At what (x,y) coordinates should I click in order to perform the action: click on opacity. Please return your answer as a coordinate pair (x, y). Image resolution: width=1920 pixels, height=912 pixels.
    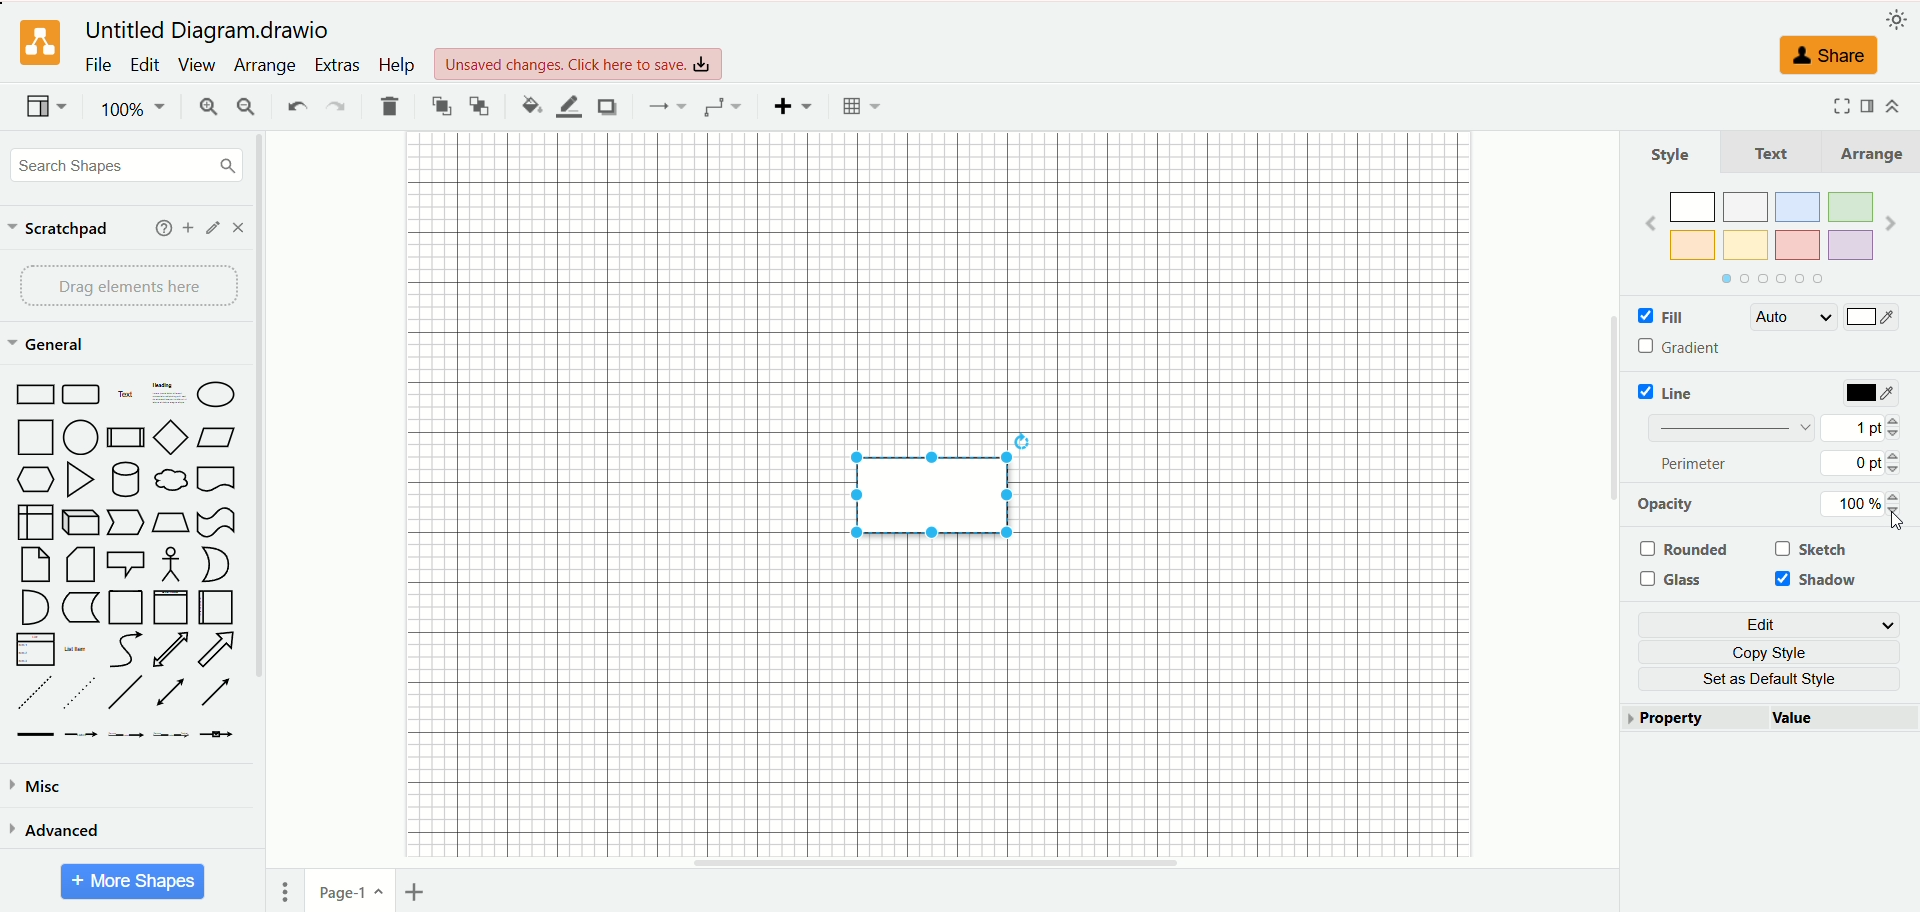
    Looking at the image, I should click on (1667, 504).